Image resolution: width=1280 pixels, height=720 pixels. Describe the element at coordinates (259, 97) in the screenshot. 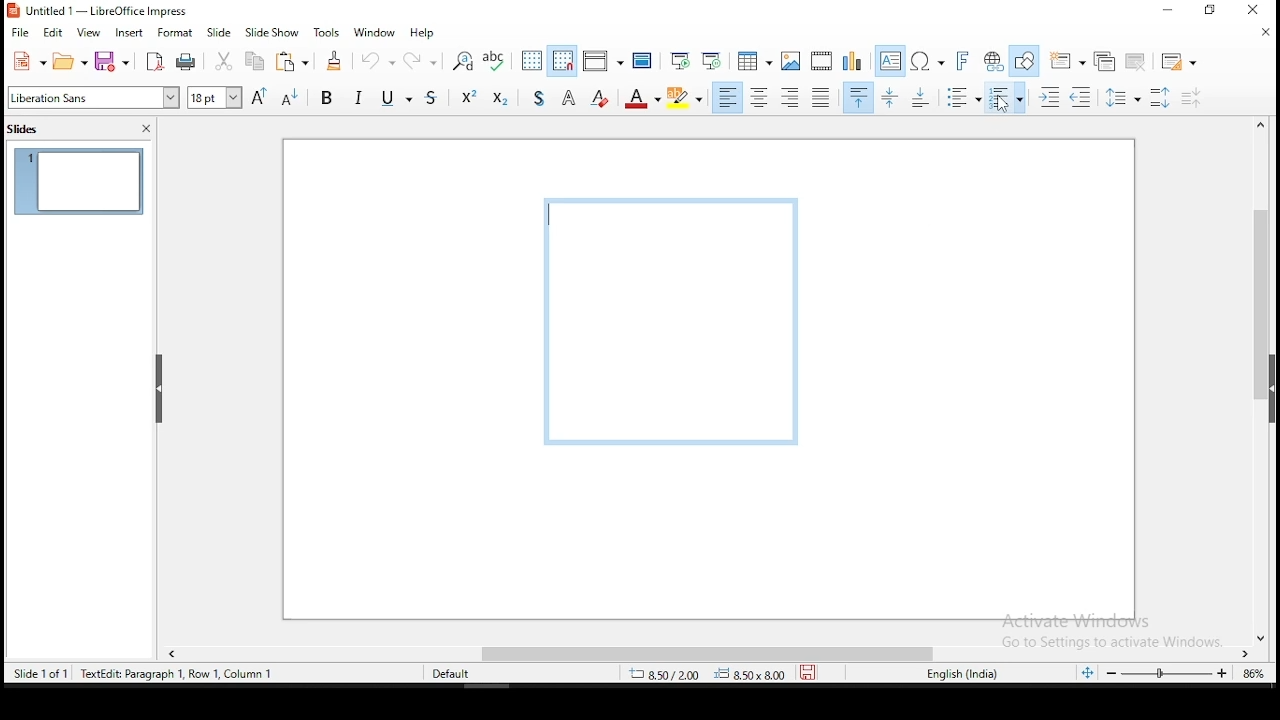

I see `increase font size` at that location.